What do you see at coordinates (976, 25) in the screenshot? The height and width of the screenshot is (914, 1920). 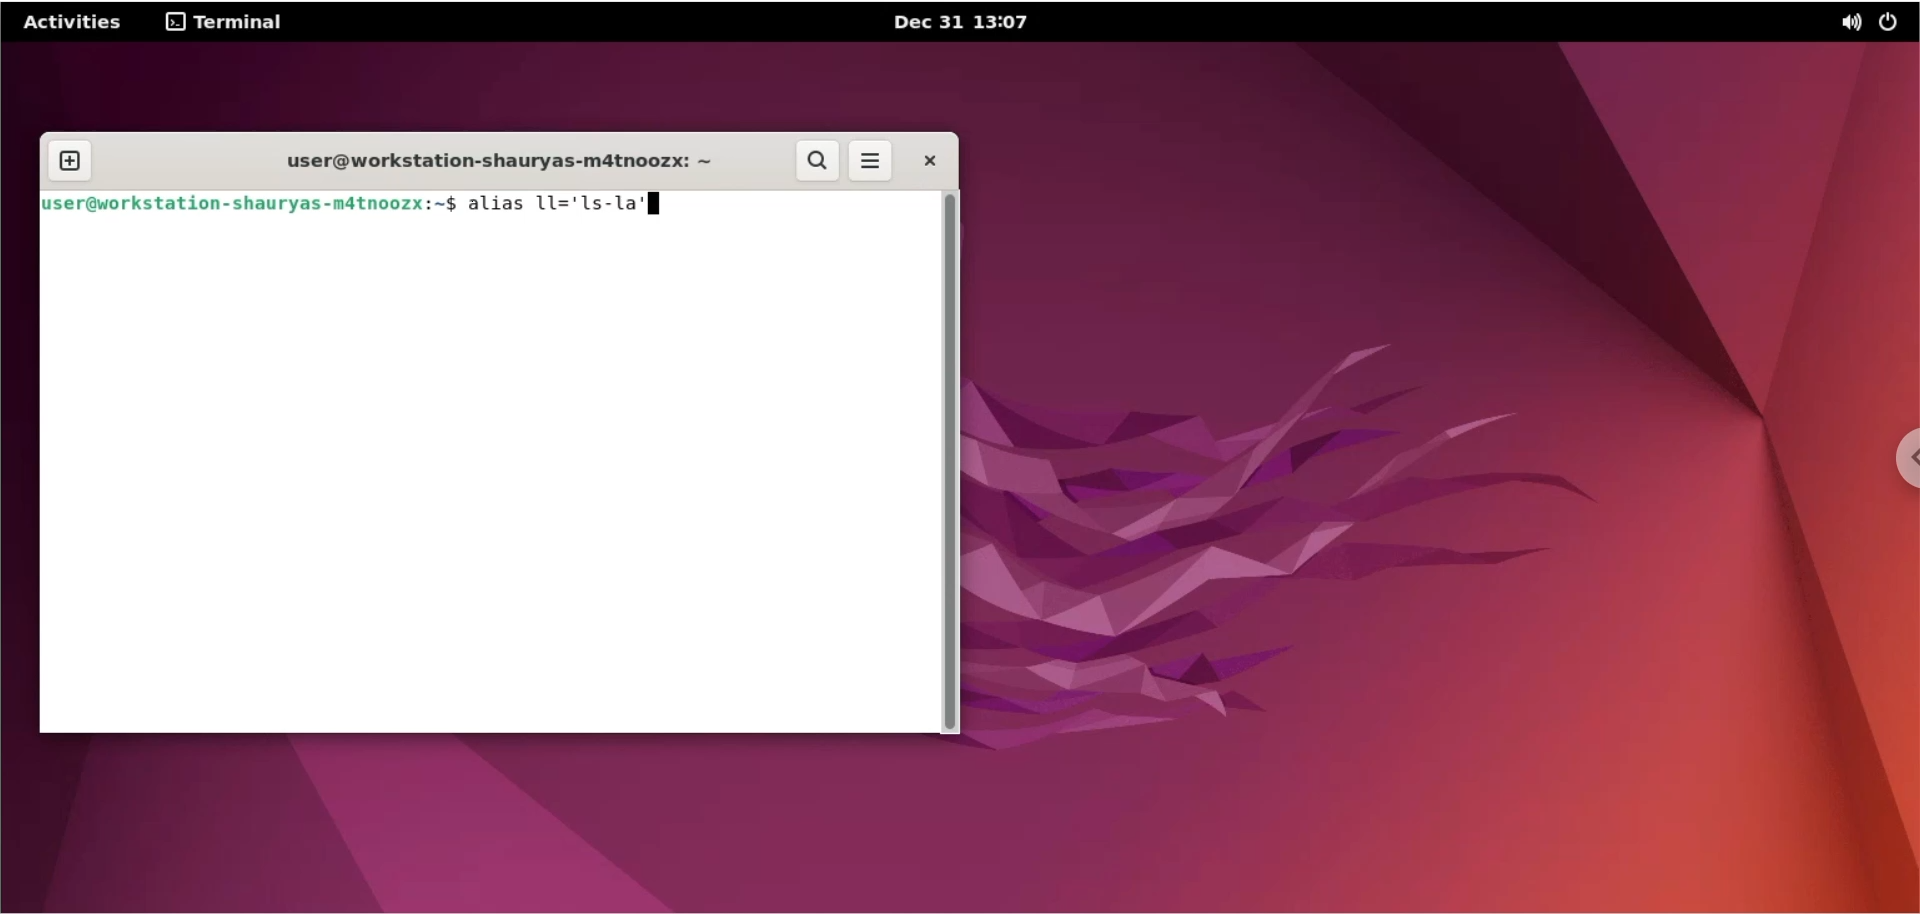 I see `Dec 31 13:07` at bounding box center [976, 25].